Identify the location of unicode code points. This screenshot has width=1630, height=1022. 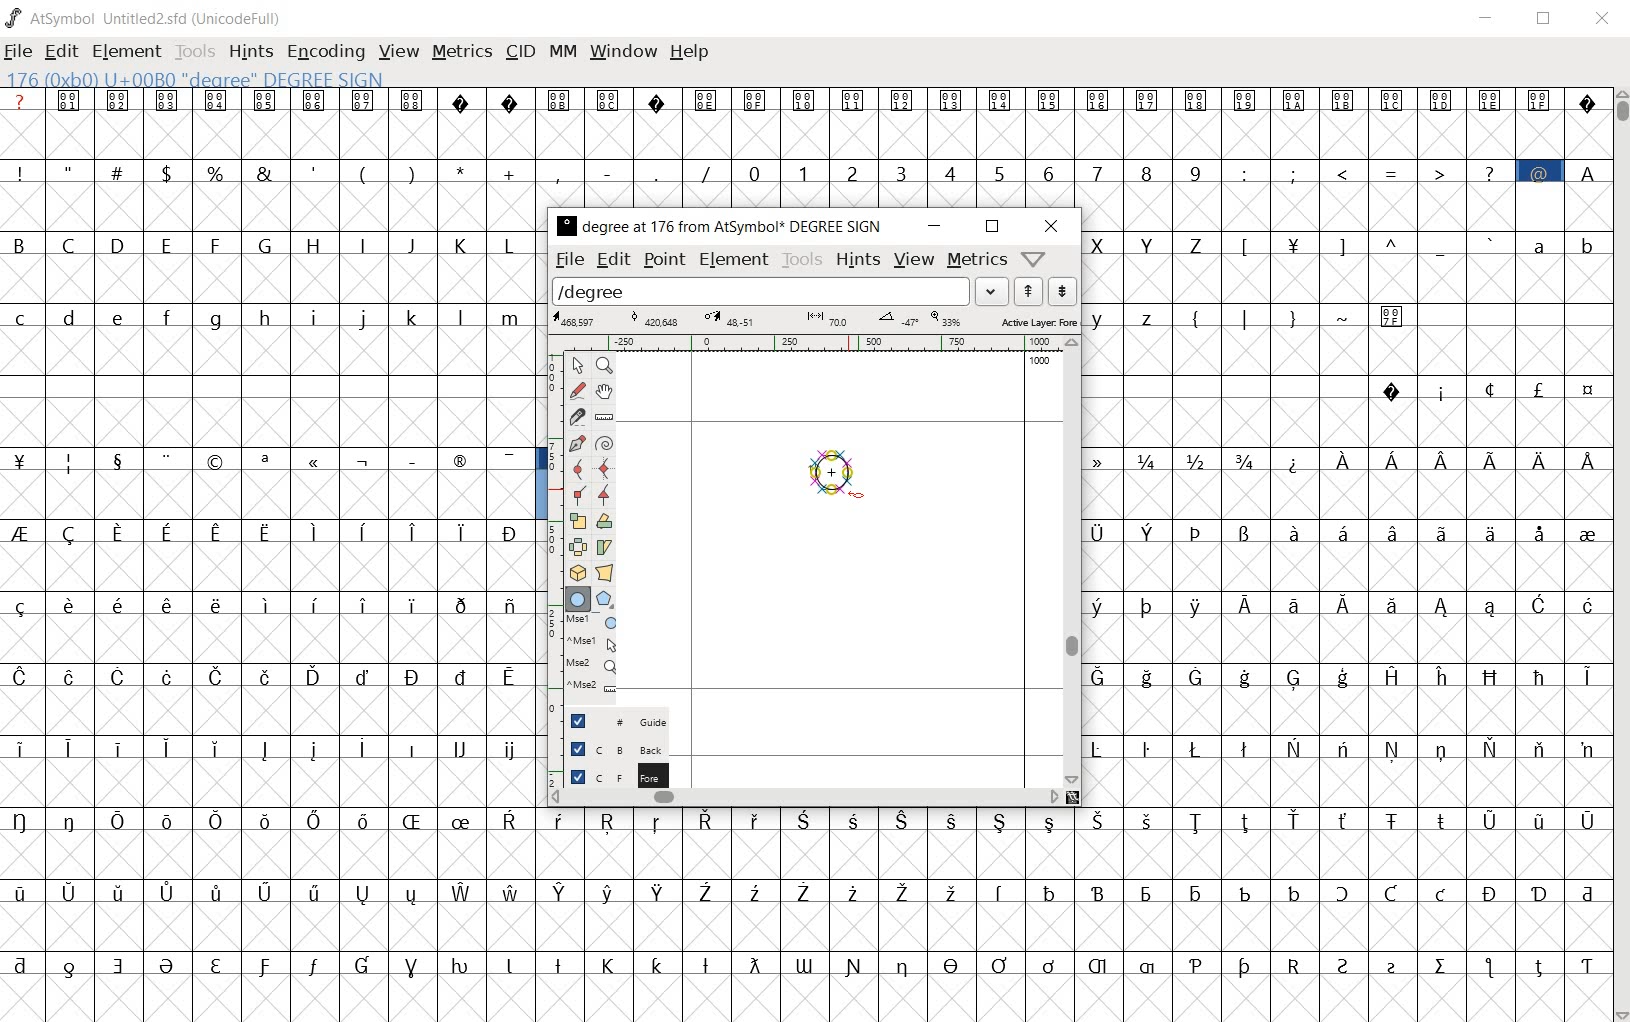
(587, 99).